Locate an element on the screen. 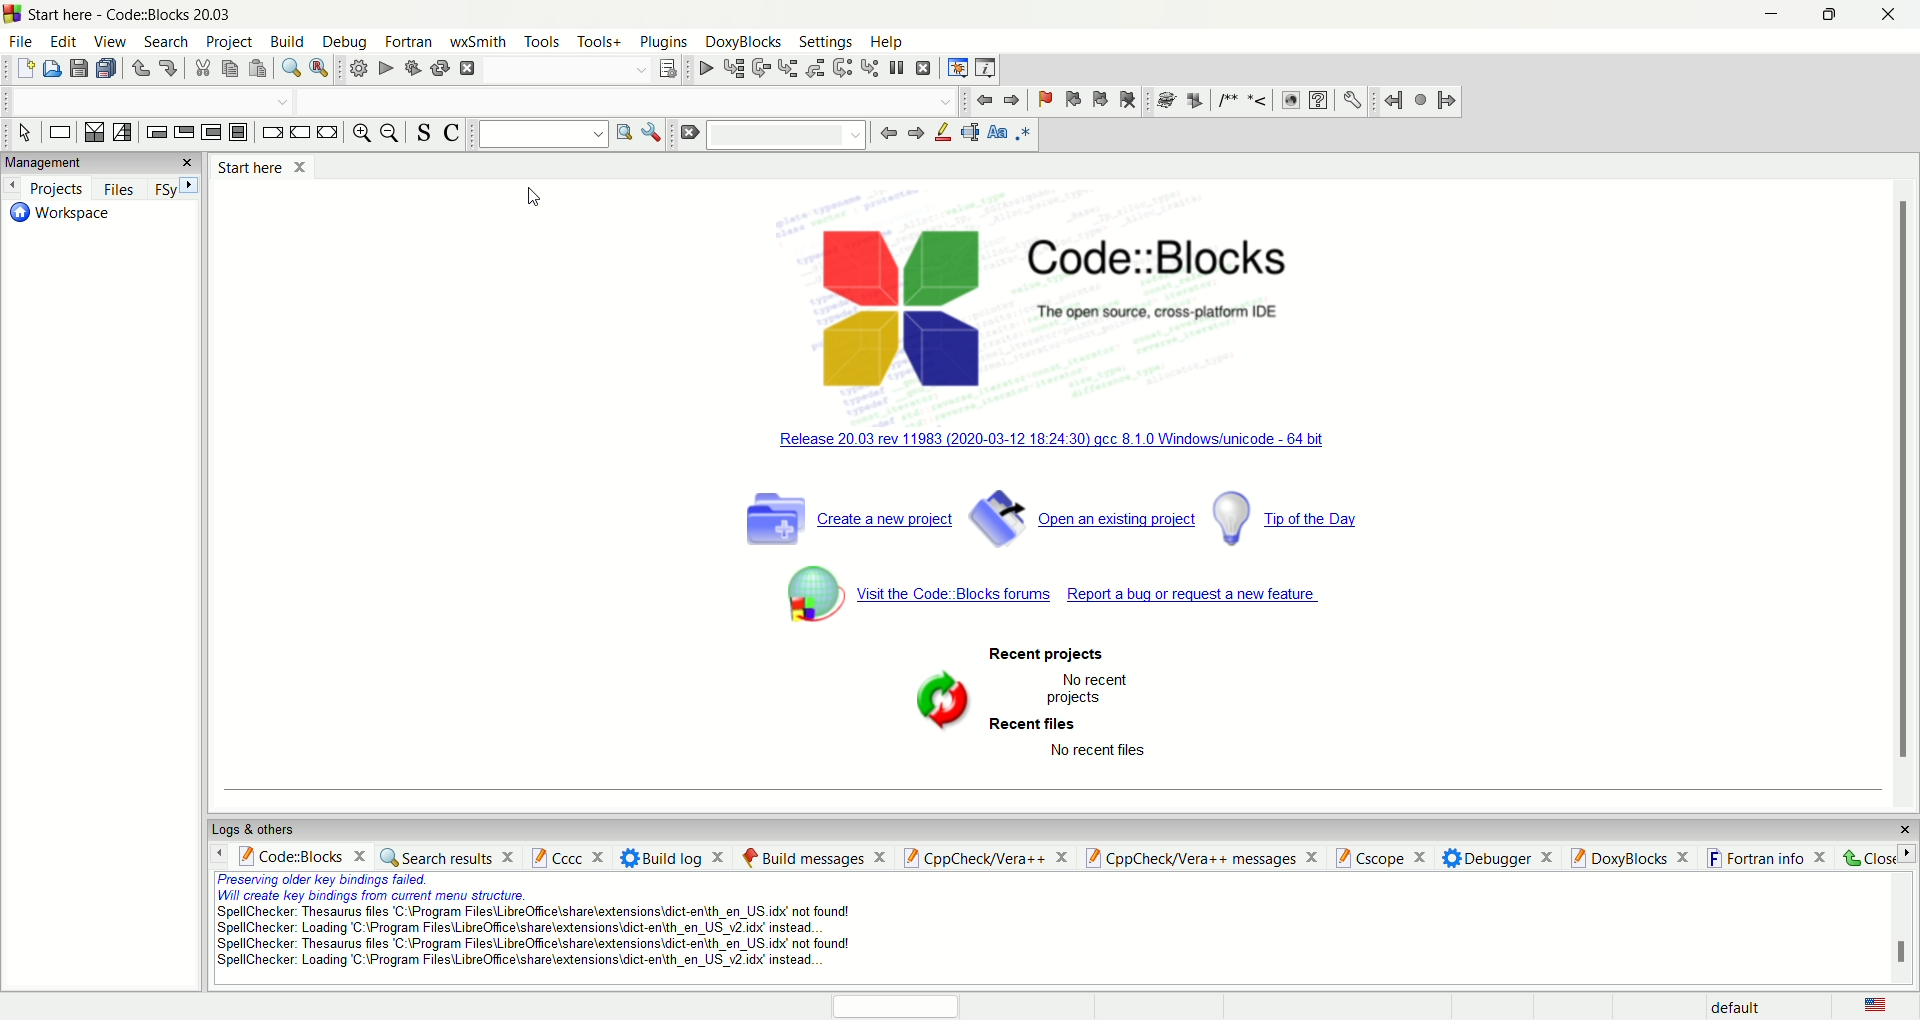 The width and height of the screenshot is (1920, 1020). entry condition loop is located at coordinates (157, 131).